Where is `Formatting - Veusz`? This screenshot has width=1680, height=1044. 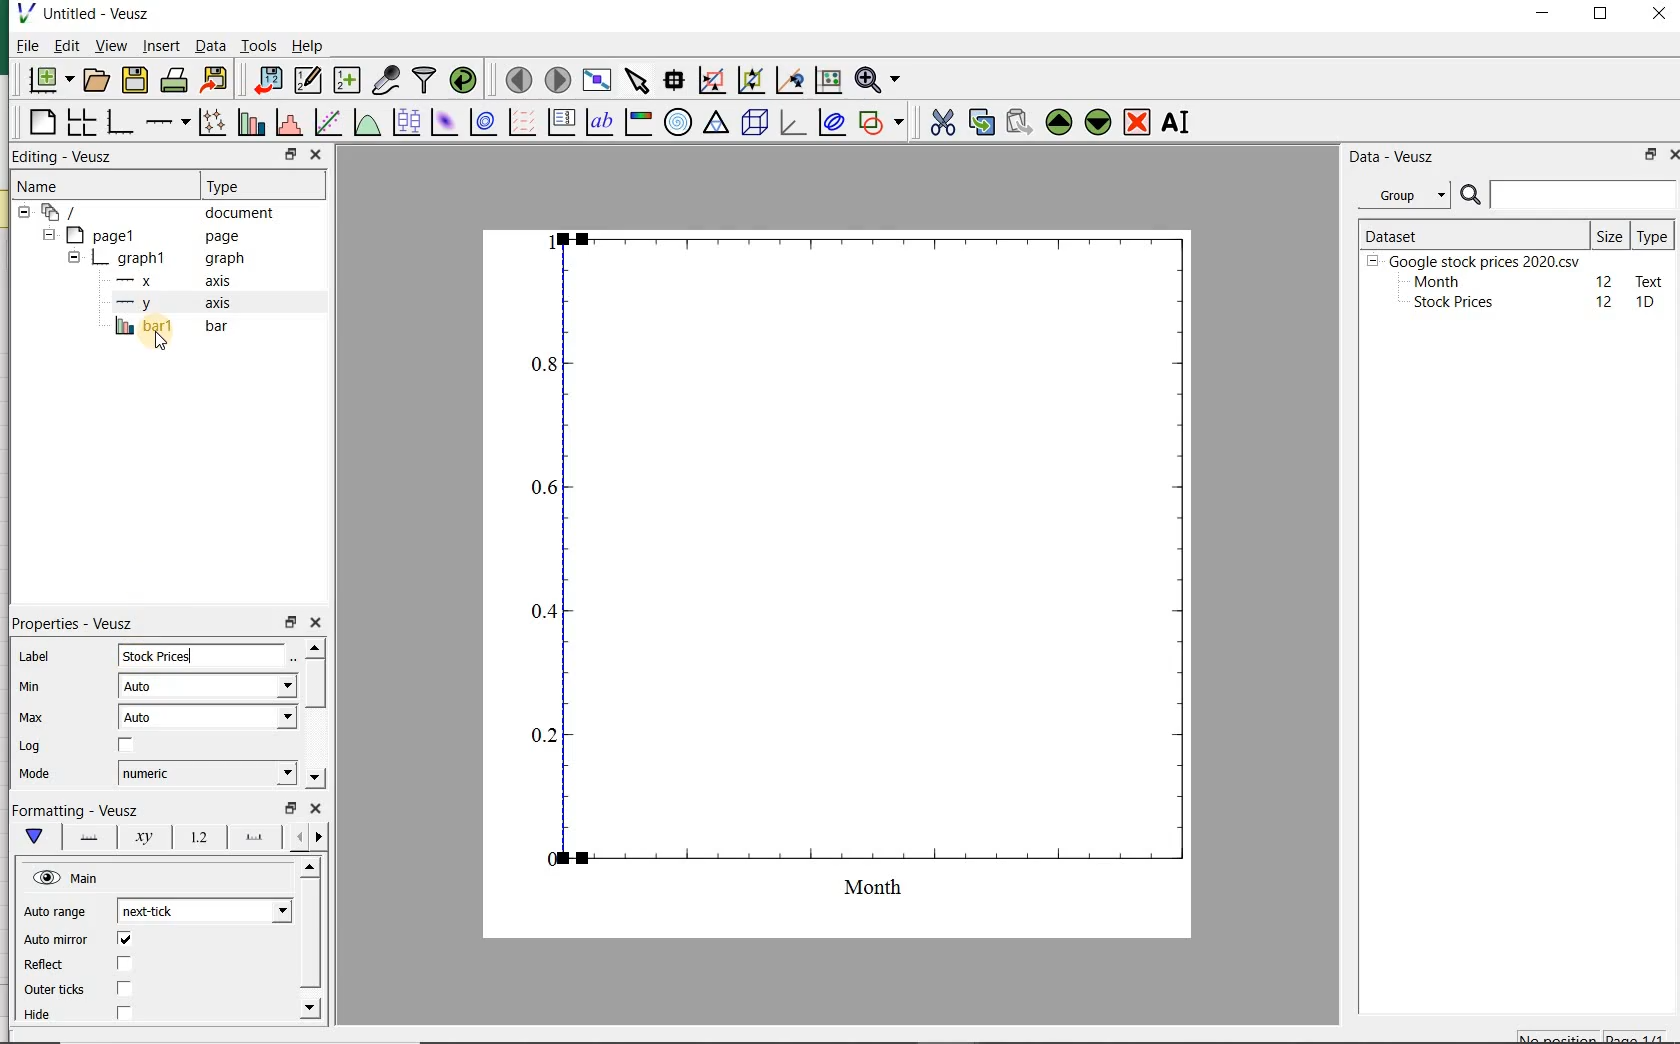 Formatting - Veusz is located at coordinates (78, 810).